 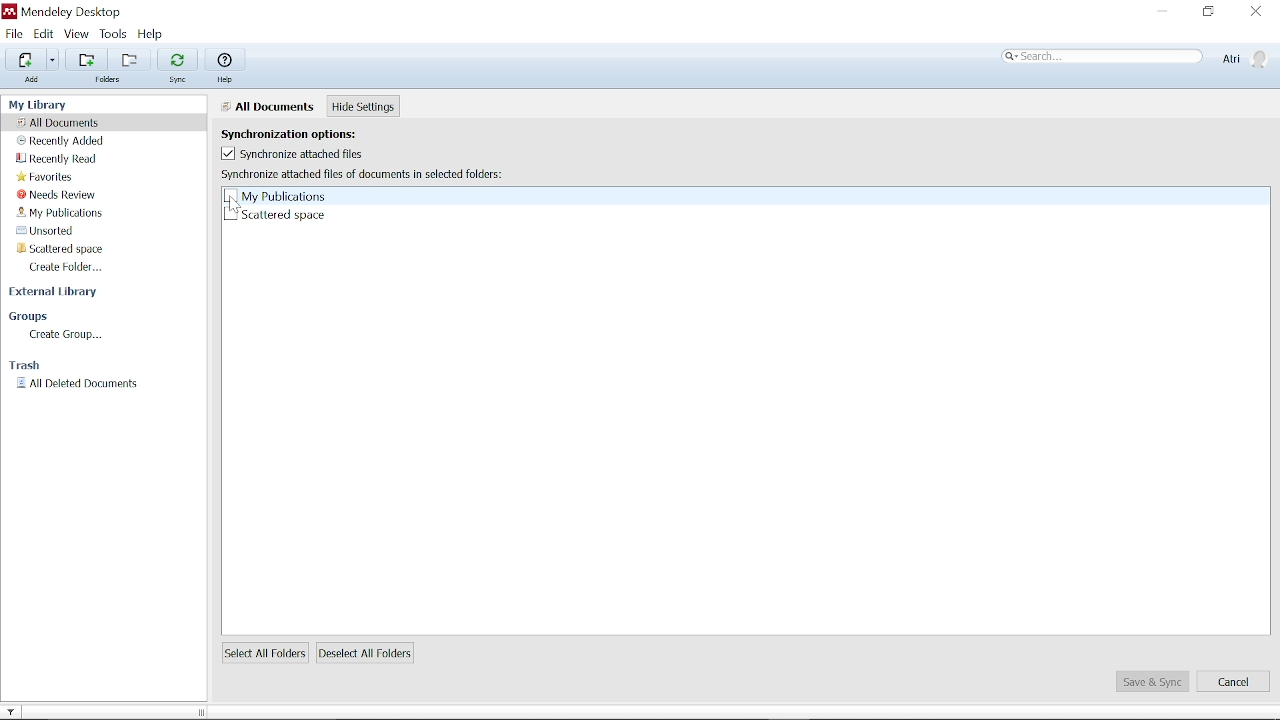 What do you see at coordinates (264, 653) in the screenshot?
I see `Select all folders` at bounding box center [264, 653].